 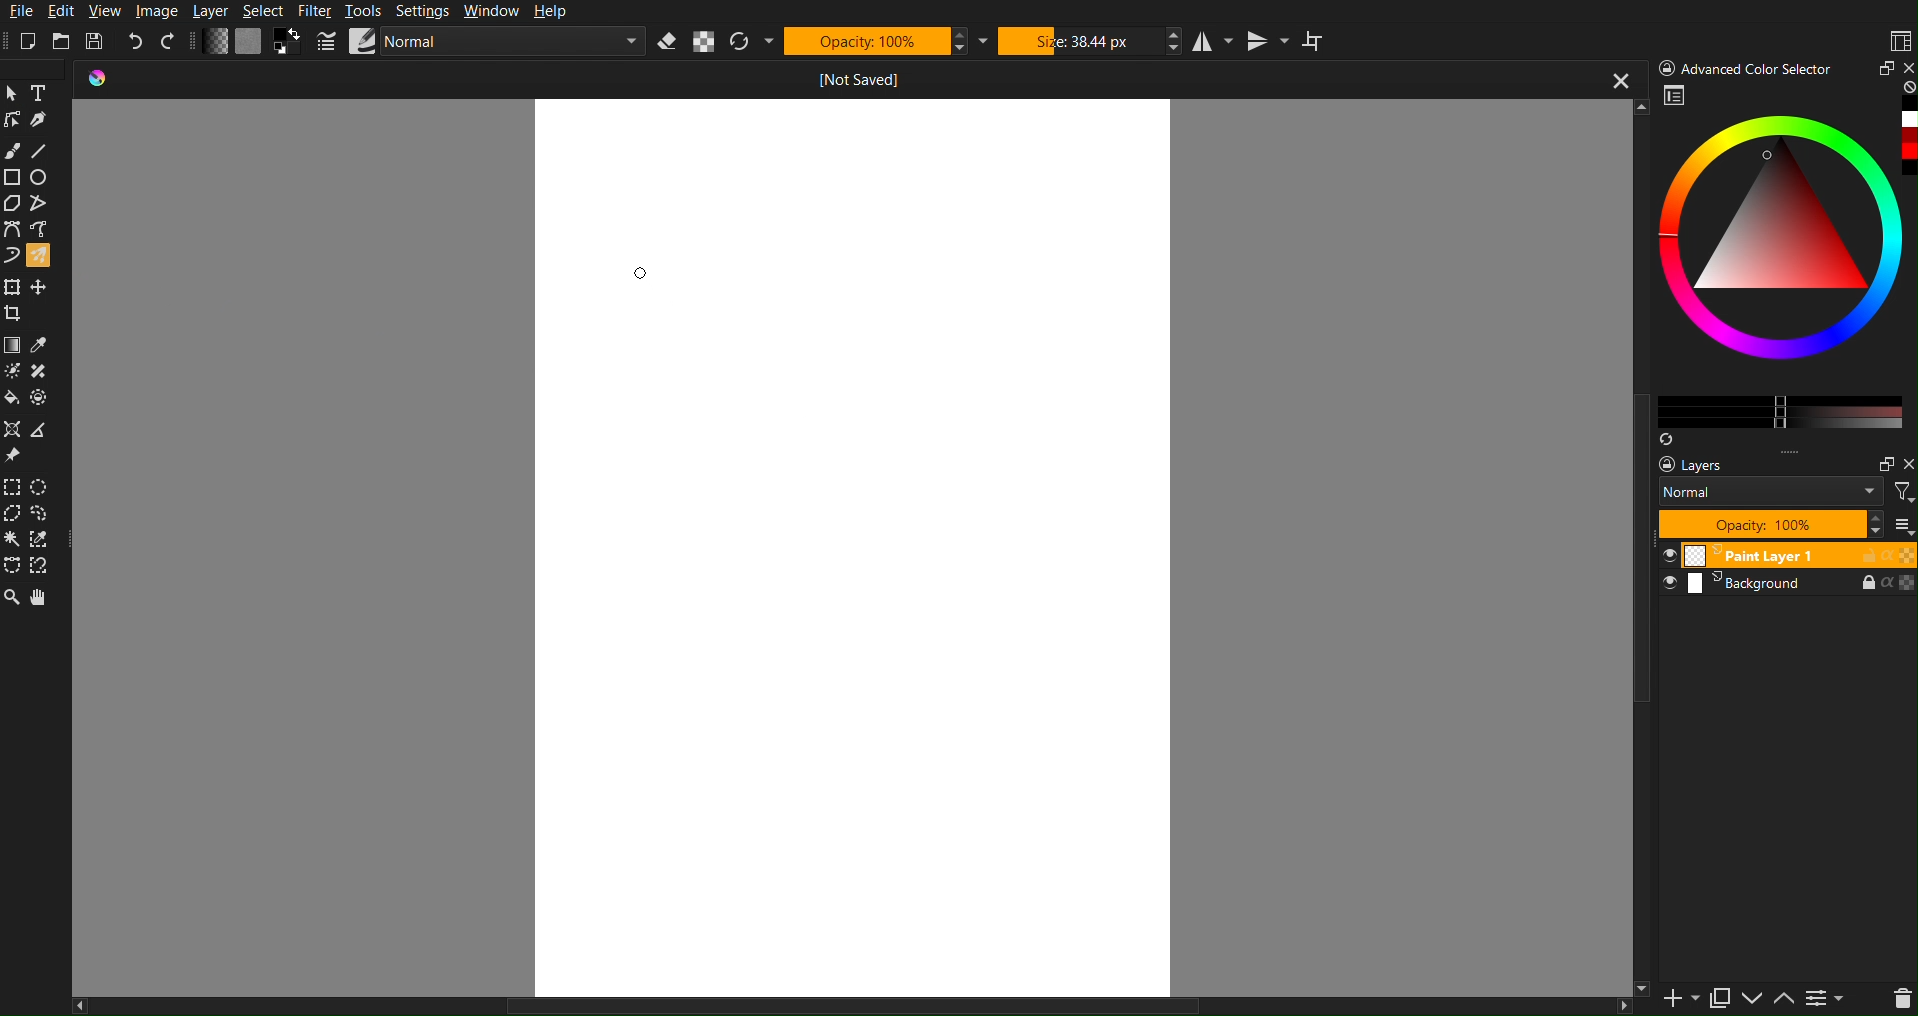 What do you see at coordinates (319, 11) in the screenshot?
I see `Filter` at bounding box center [319, 11].